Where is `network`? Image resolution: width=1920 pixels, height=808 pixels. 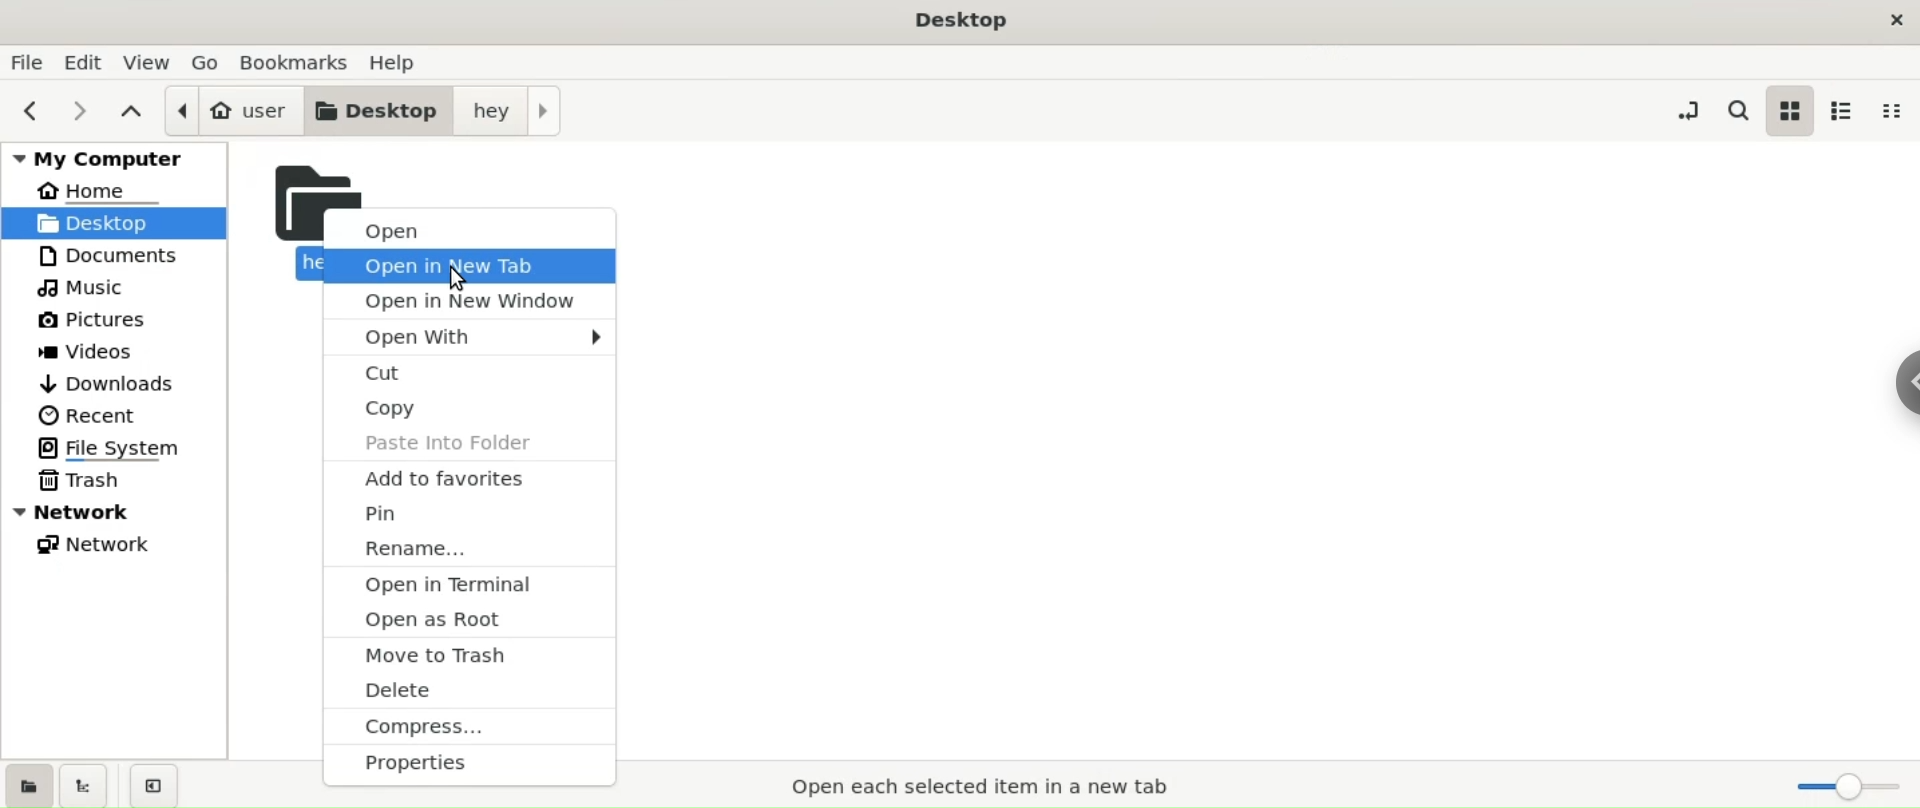
network is located at coordinates (116, 513).